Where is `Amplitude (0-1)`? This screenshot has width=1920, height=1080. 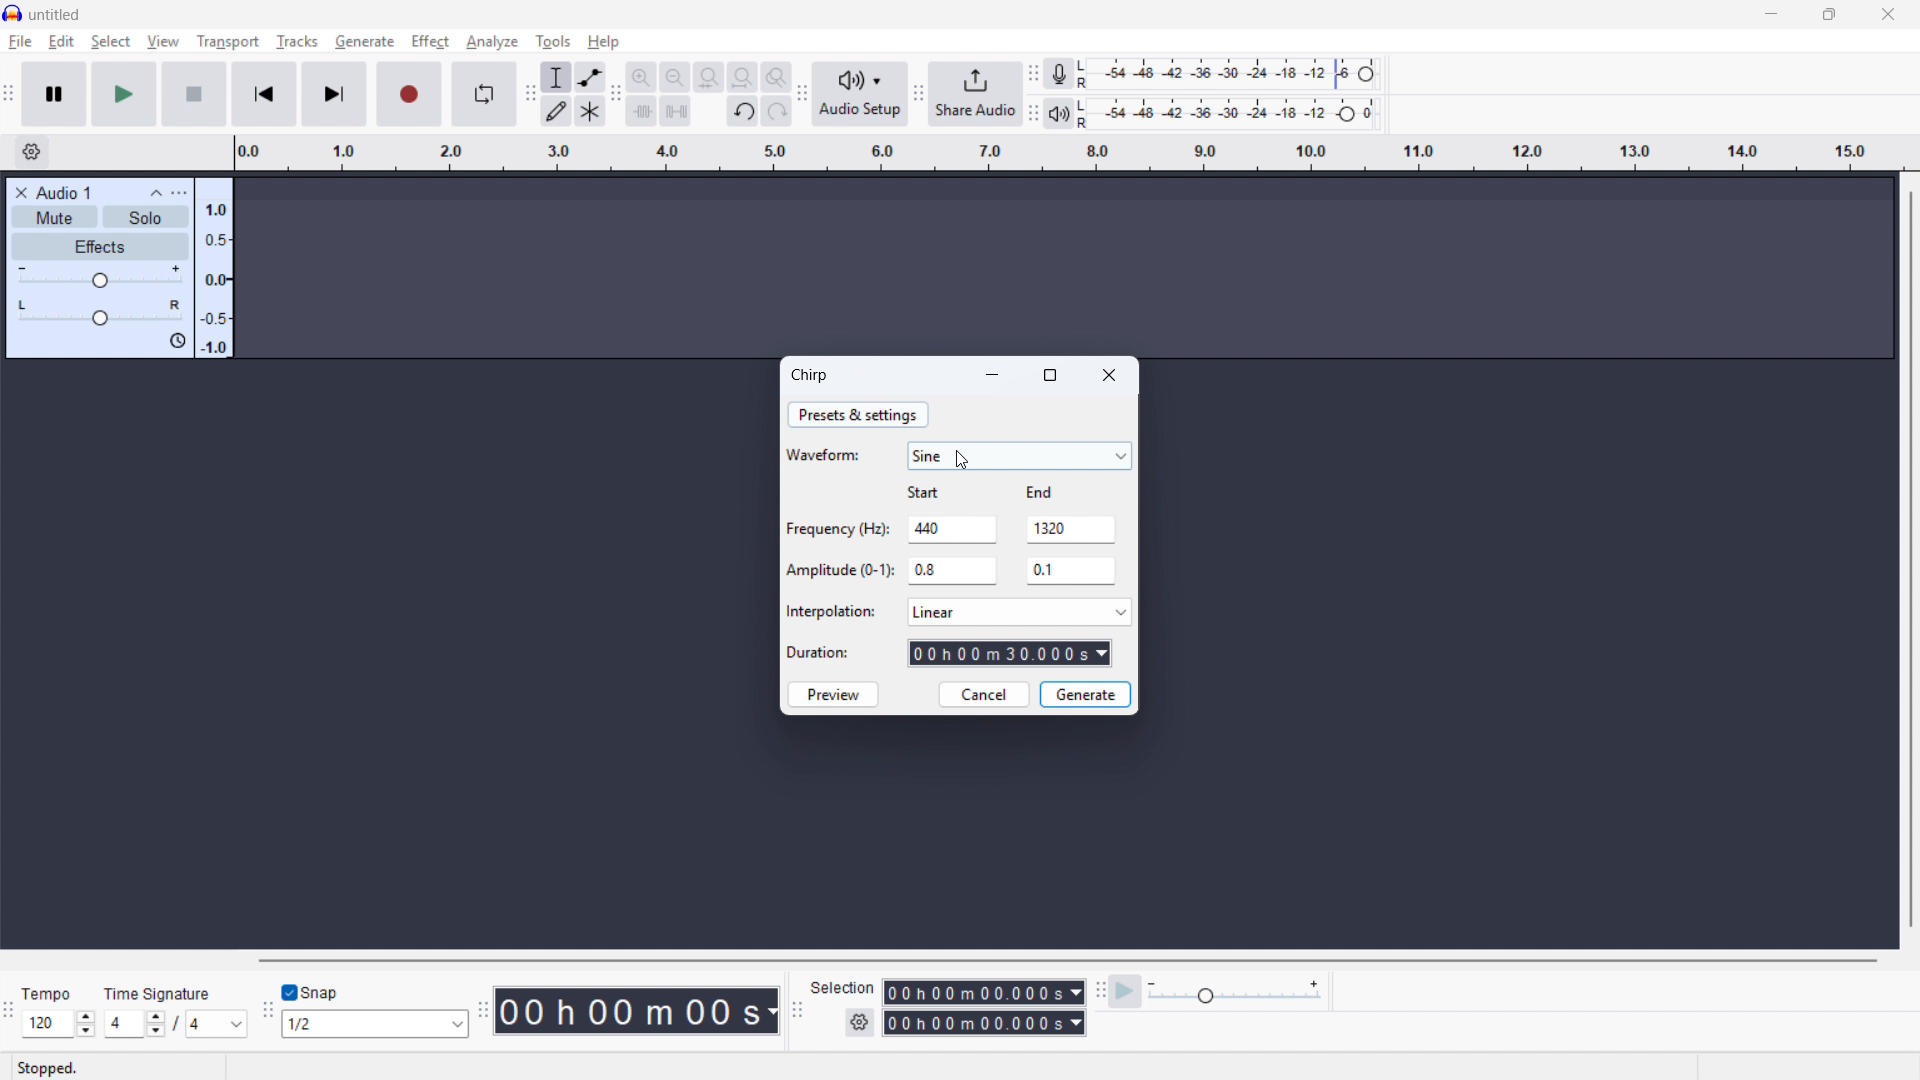
Amplitude (0-1) is located at coordinates (840, 571).